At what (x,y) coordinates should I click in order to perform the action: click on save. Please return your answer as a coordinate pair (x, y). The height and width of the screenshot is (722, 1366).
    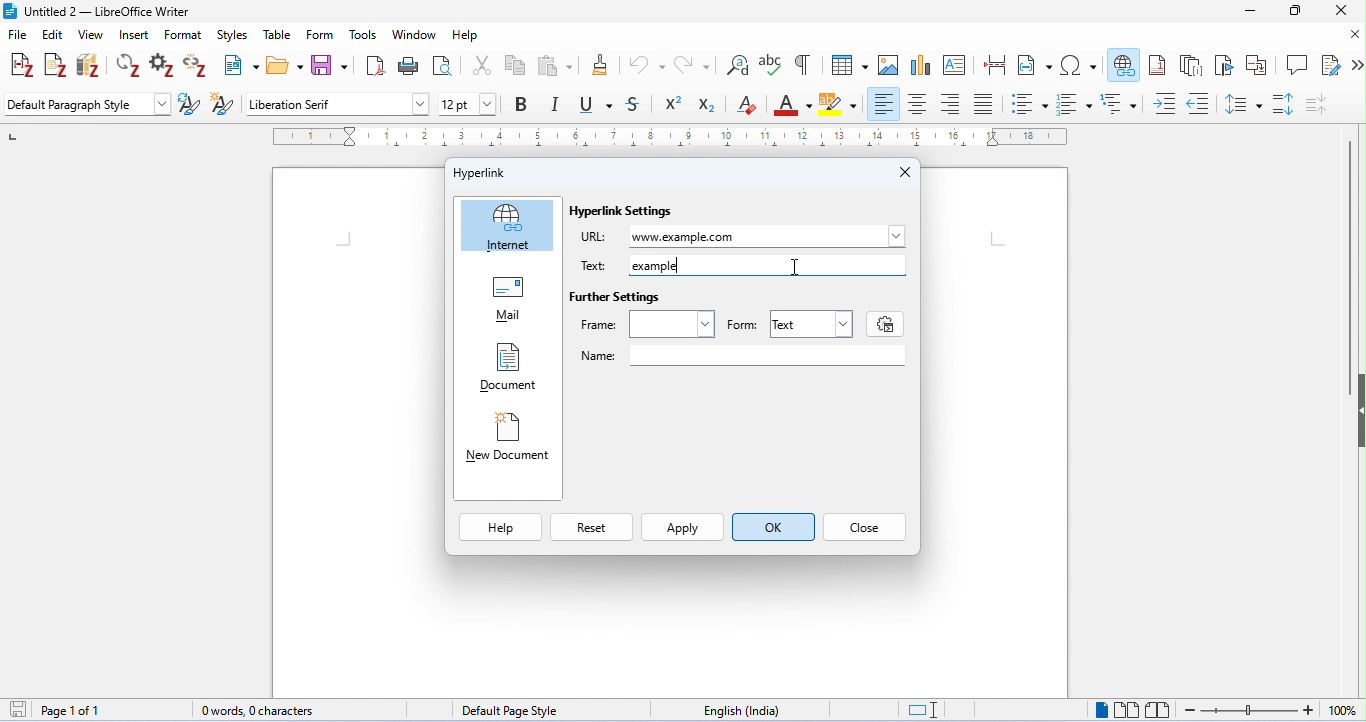
    Looking at the image, I should click on (330, 65).